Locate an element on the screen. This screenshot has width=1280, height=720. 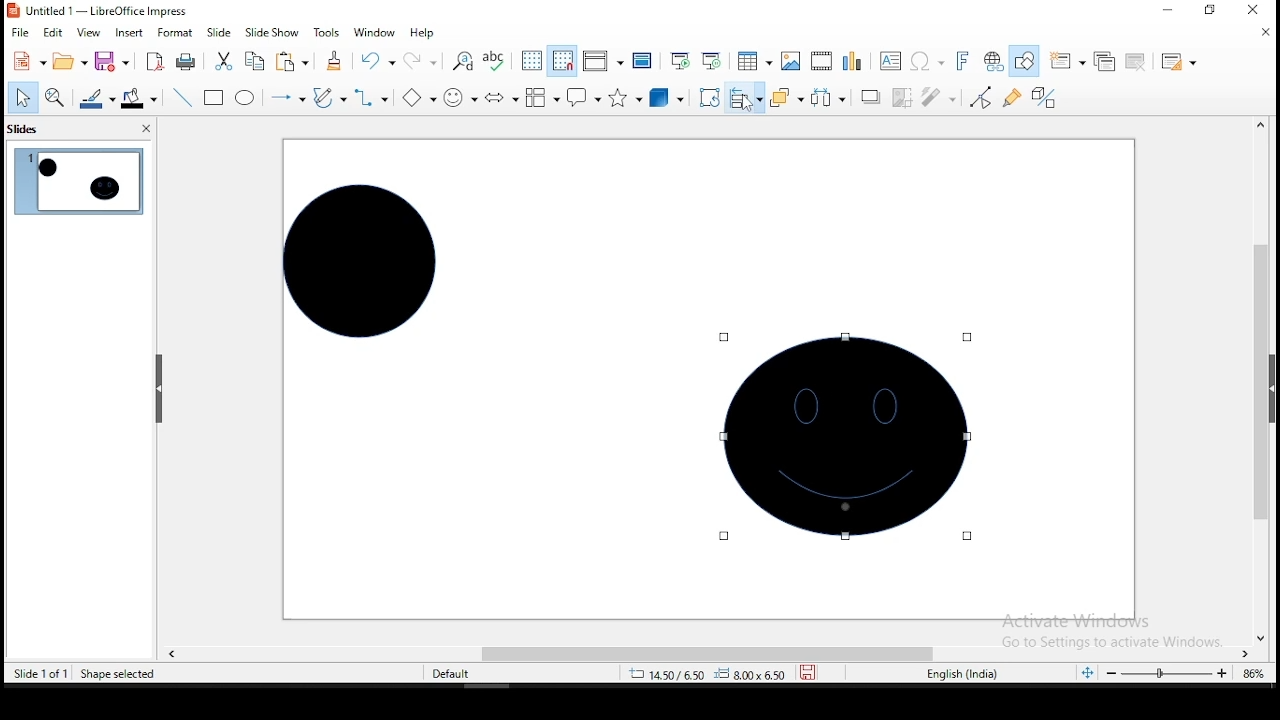
basic shapes is located at coordinates (416, 97).